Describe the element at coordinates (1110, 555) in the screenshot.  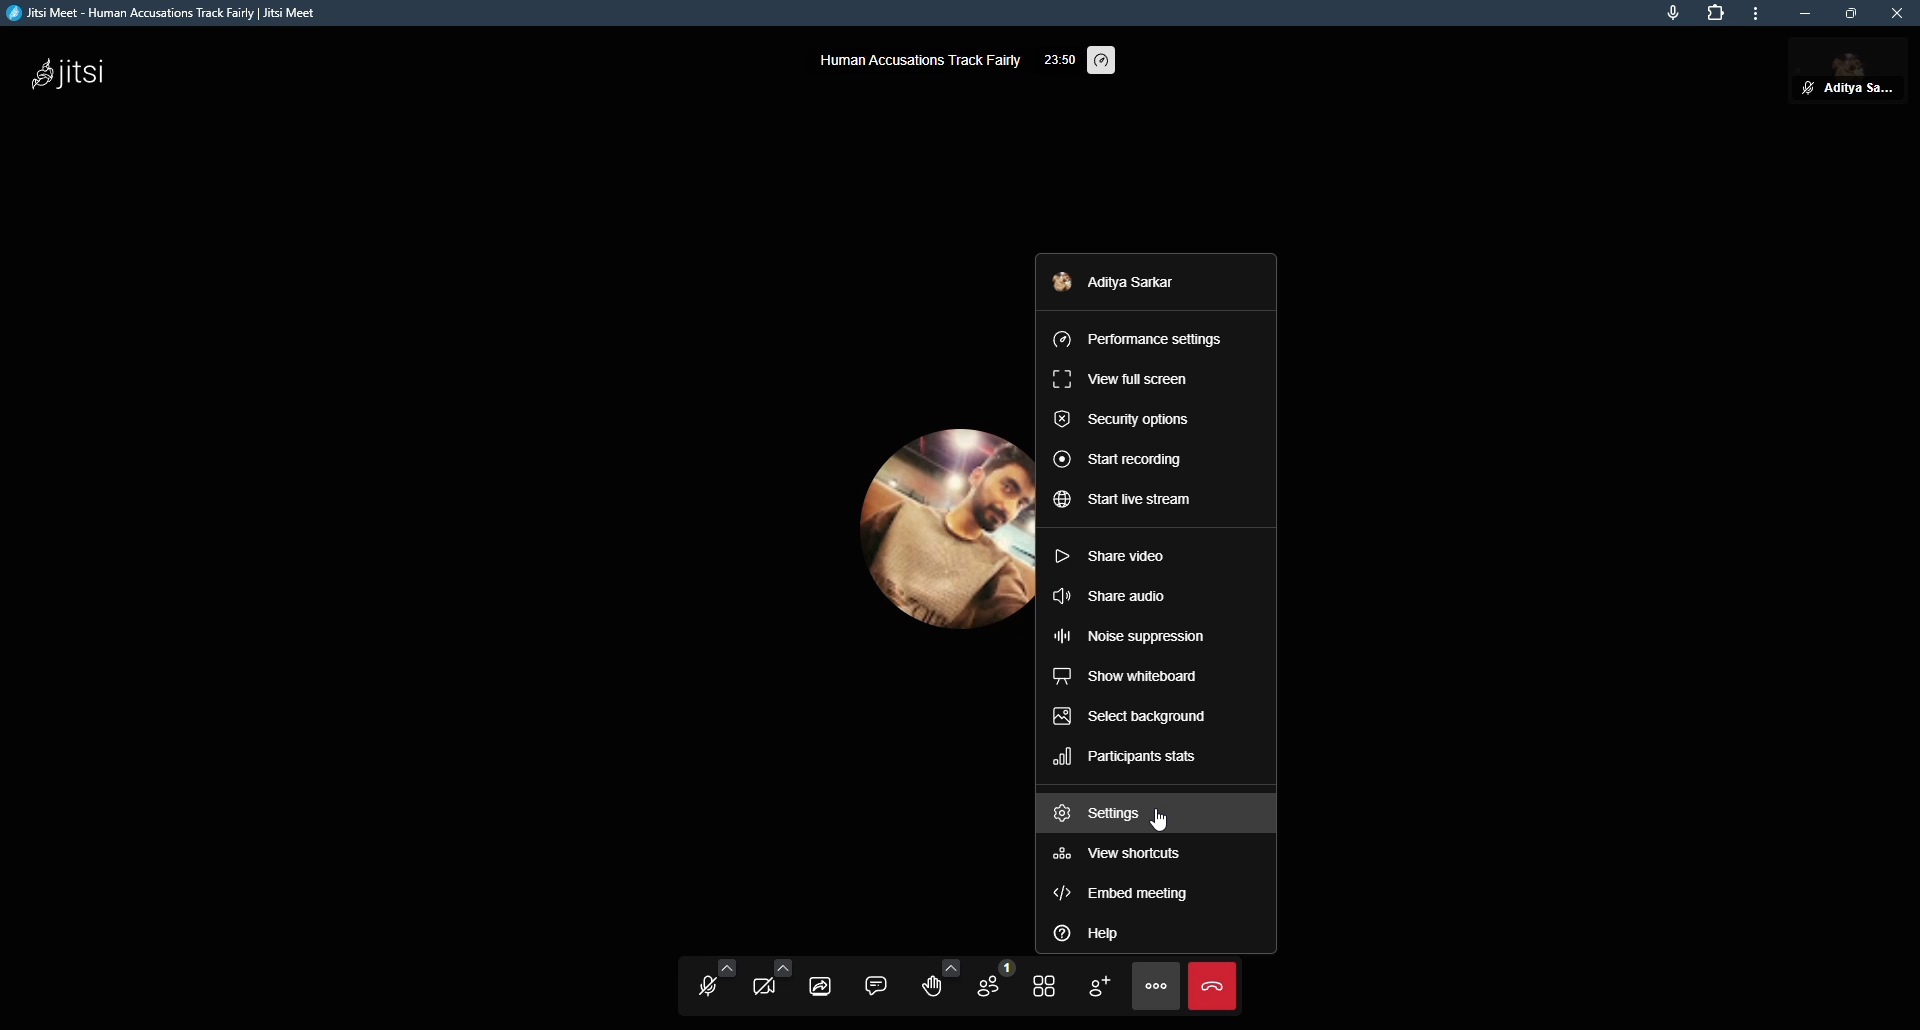
I see `share video` at that location.